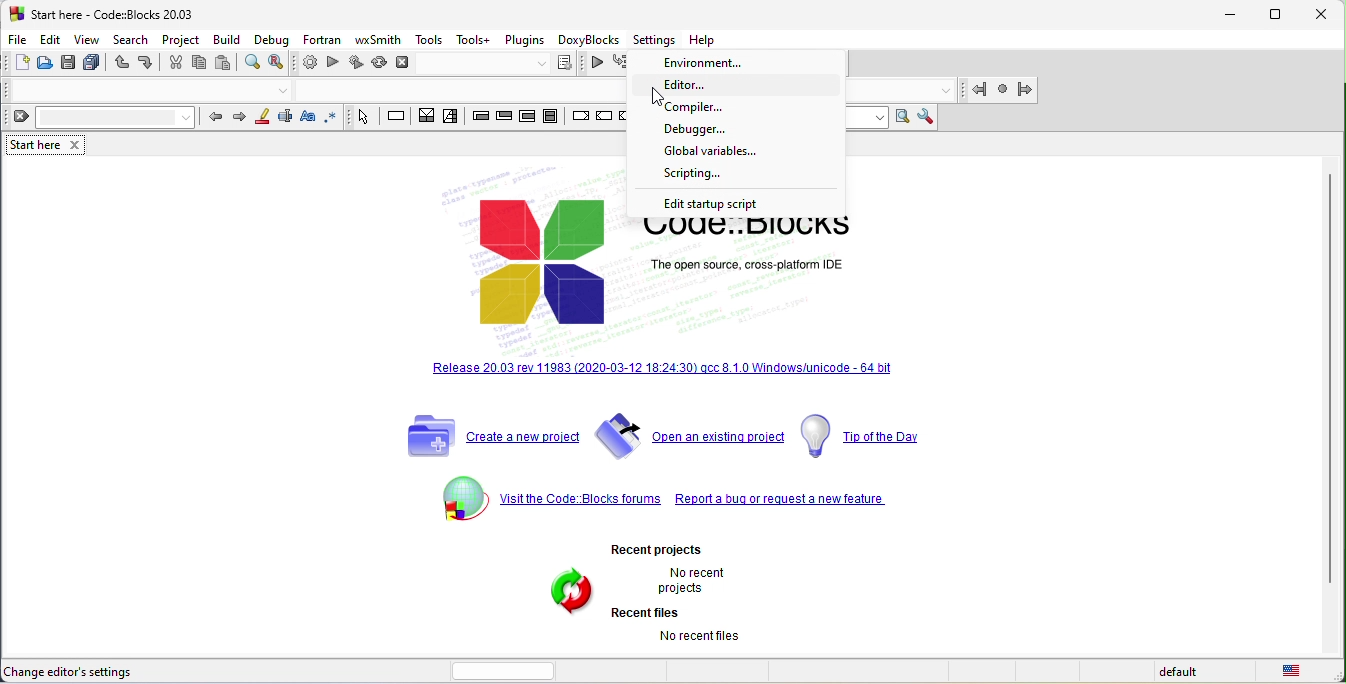 This screenshot has width=1346, height=684. What do you see at coordinates (91, 66) in the screenshot?
I see `save everything` at bounding box center [91, 66].